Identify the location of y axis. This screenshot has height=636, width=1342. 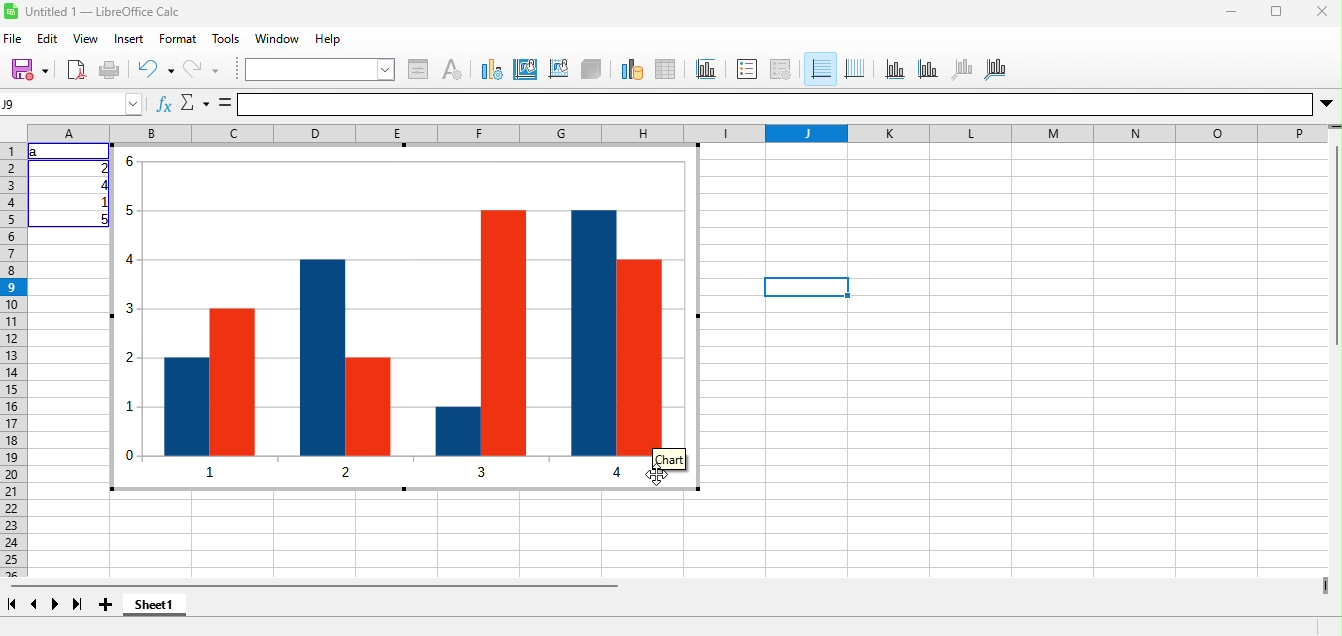
(928, 70).